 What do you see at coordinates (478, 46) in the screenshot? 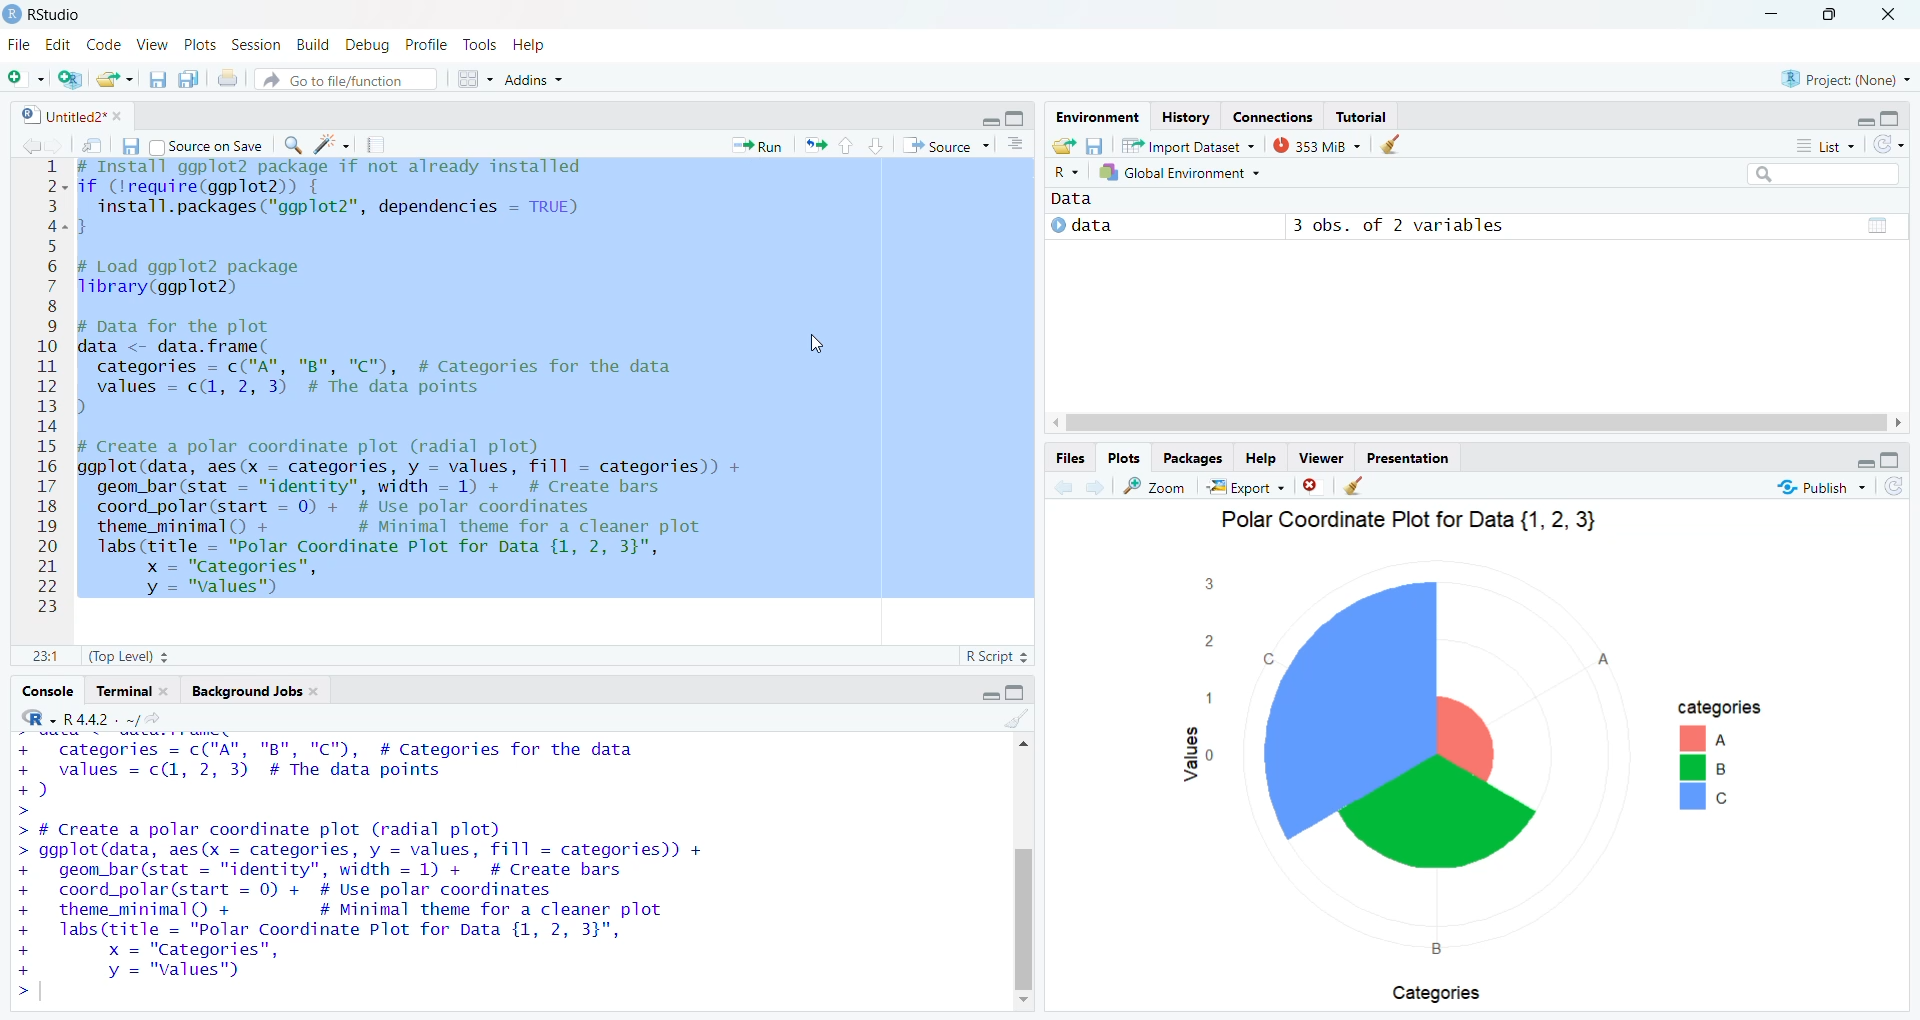
I see ` Tools` at bounding box center [478, 46].